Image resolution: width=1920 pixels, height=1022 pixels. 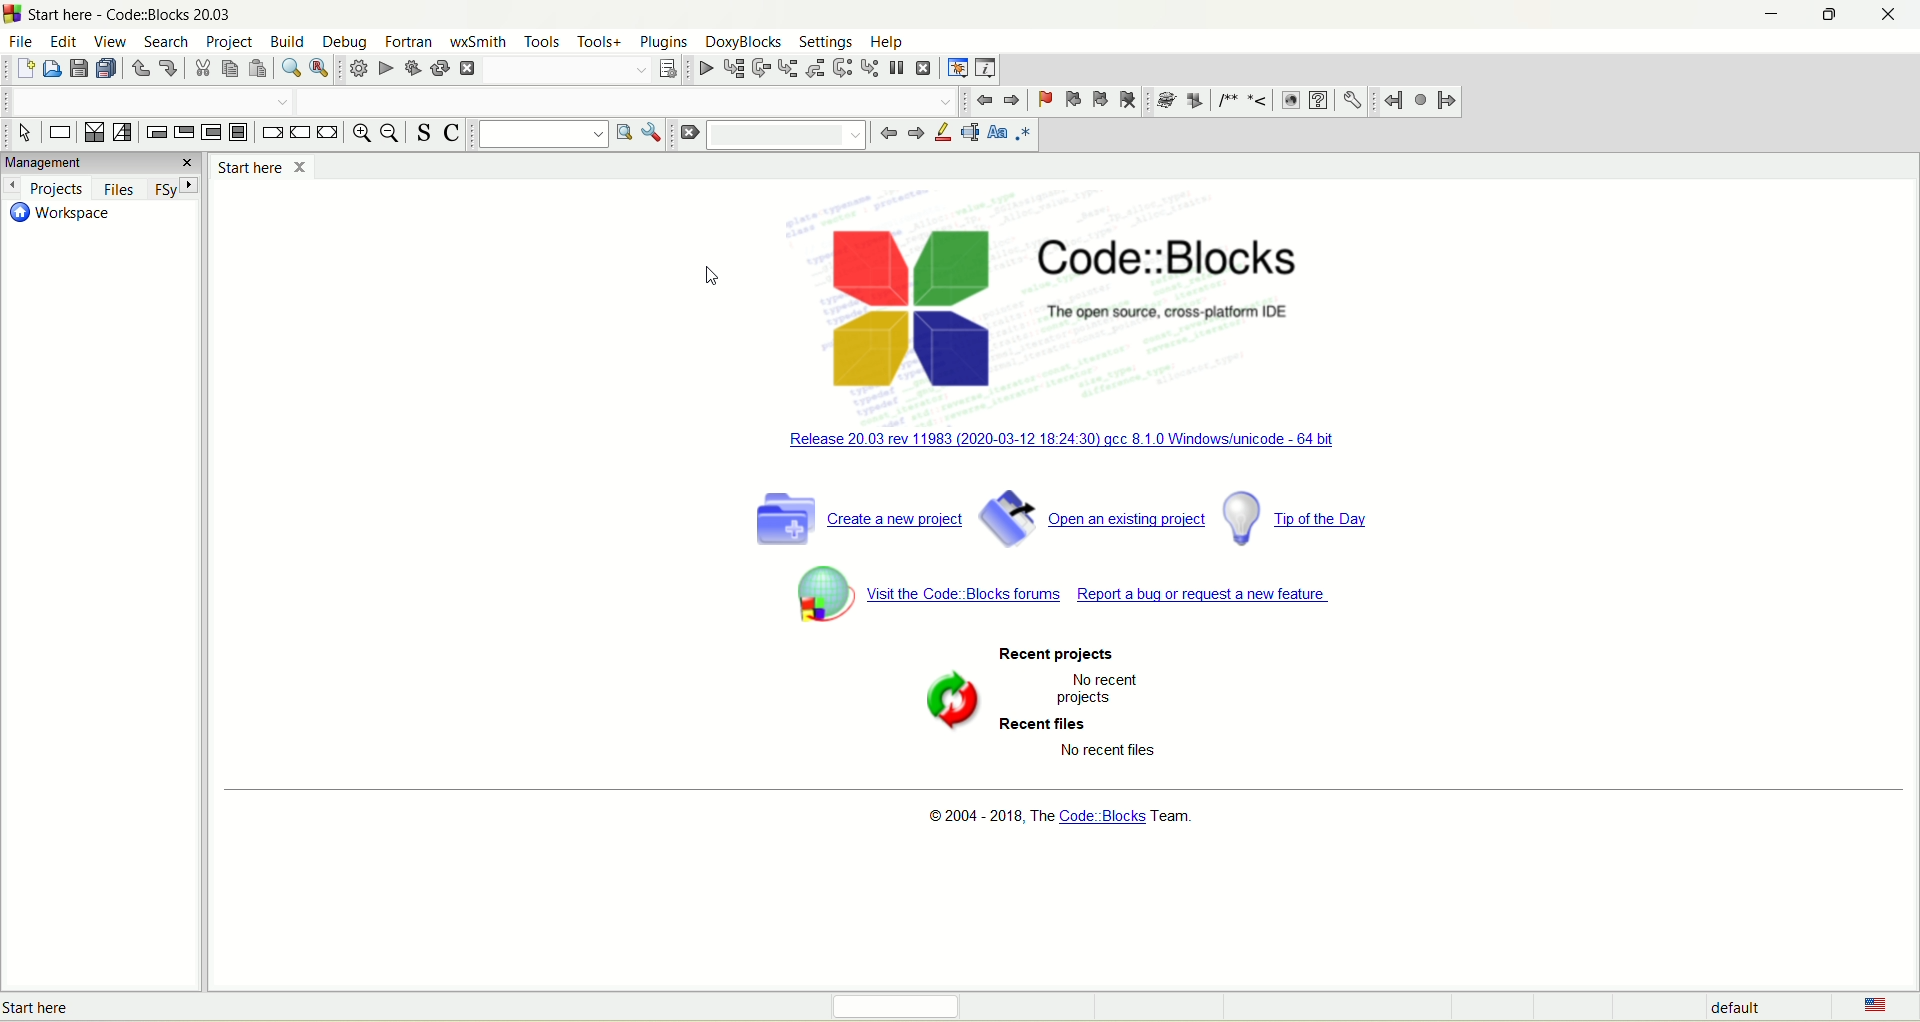 I want to click on select, so click(x=26, y=133).